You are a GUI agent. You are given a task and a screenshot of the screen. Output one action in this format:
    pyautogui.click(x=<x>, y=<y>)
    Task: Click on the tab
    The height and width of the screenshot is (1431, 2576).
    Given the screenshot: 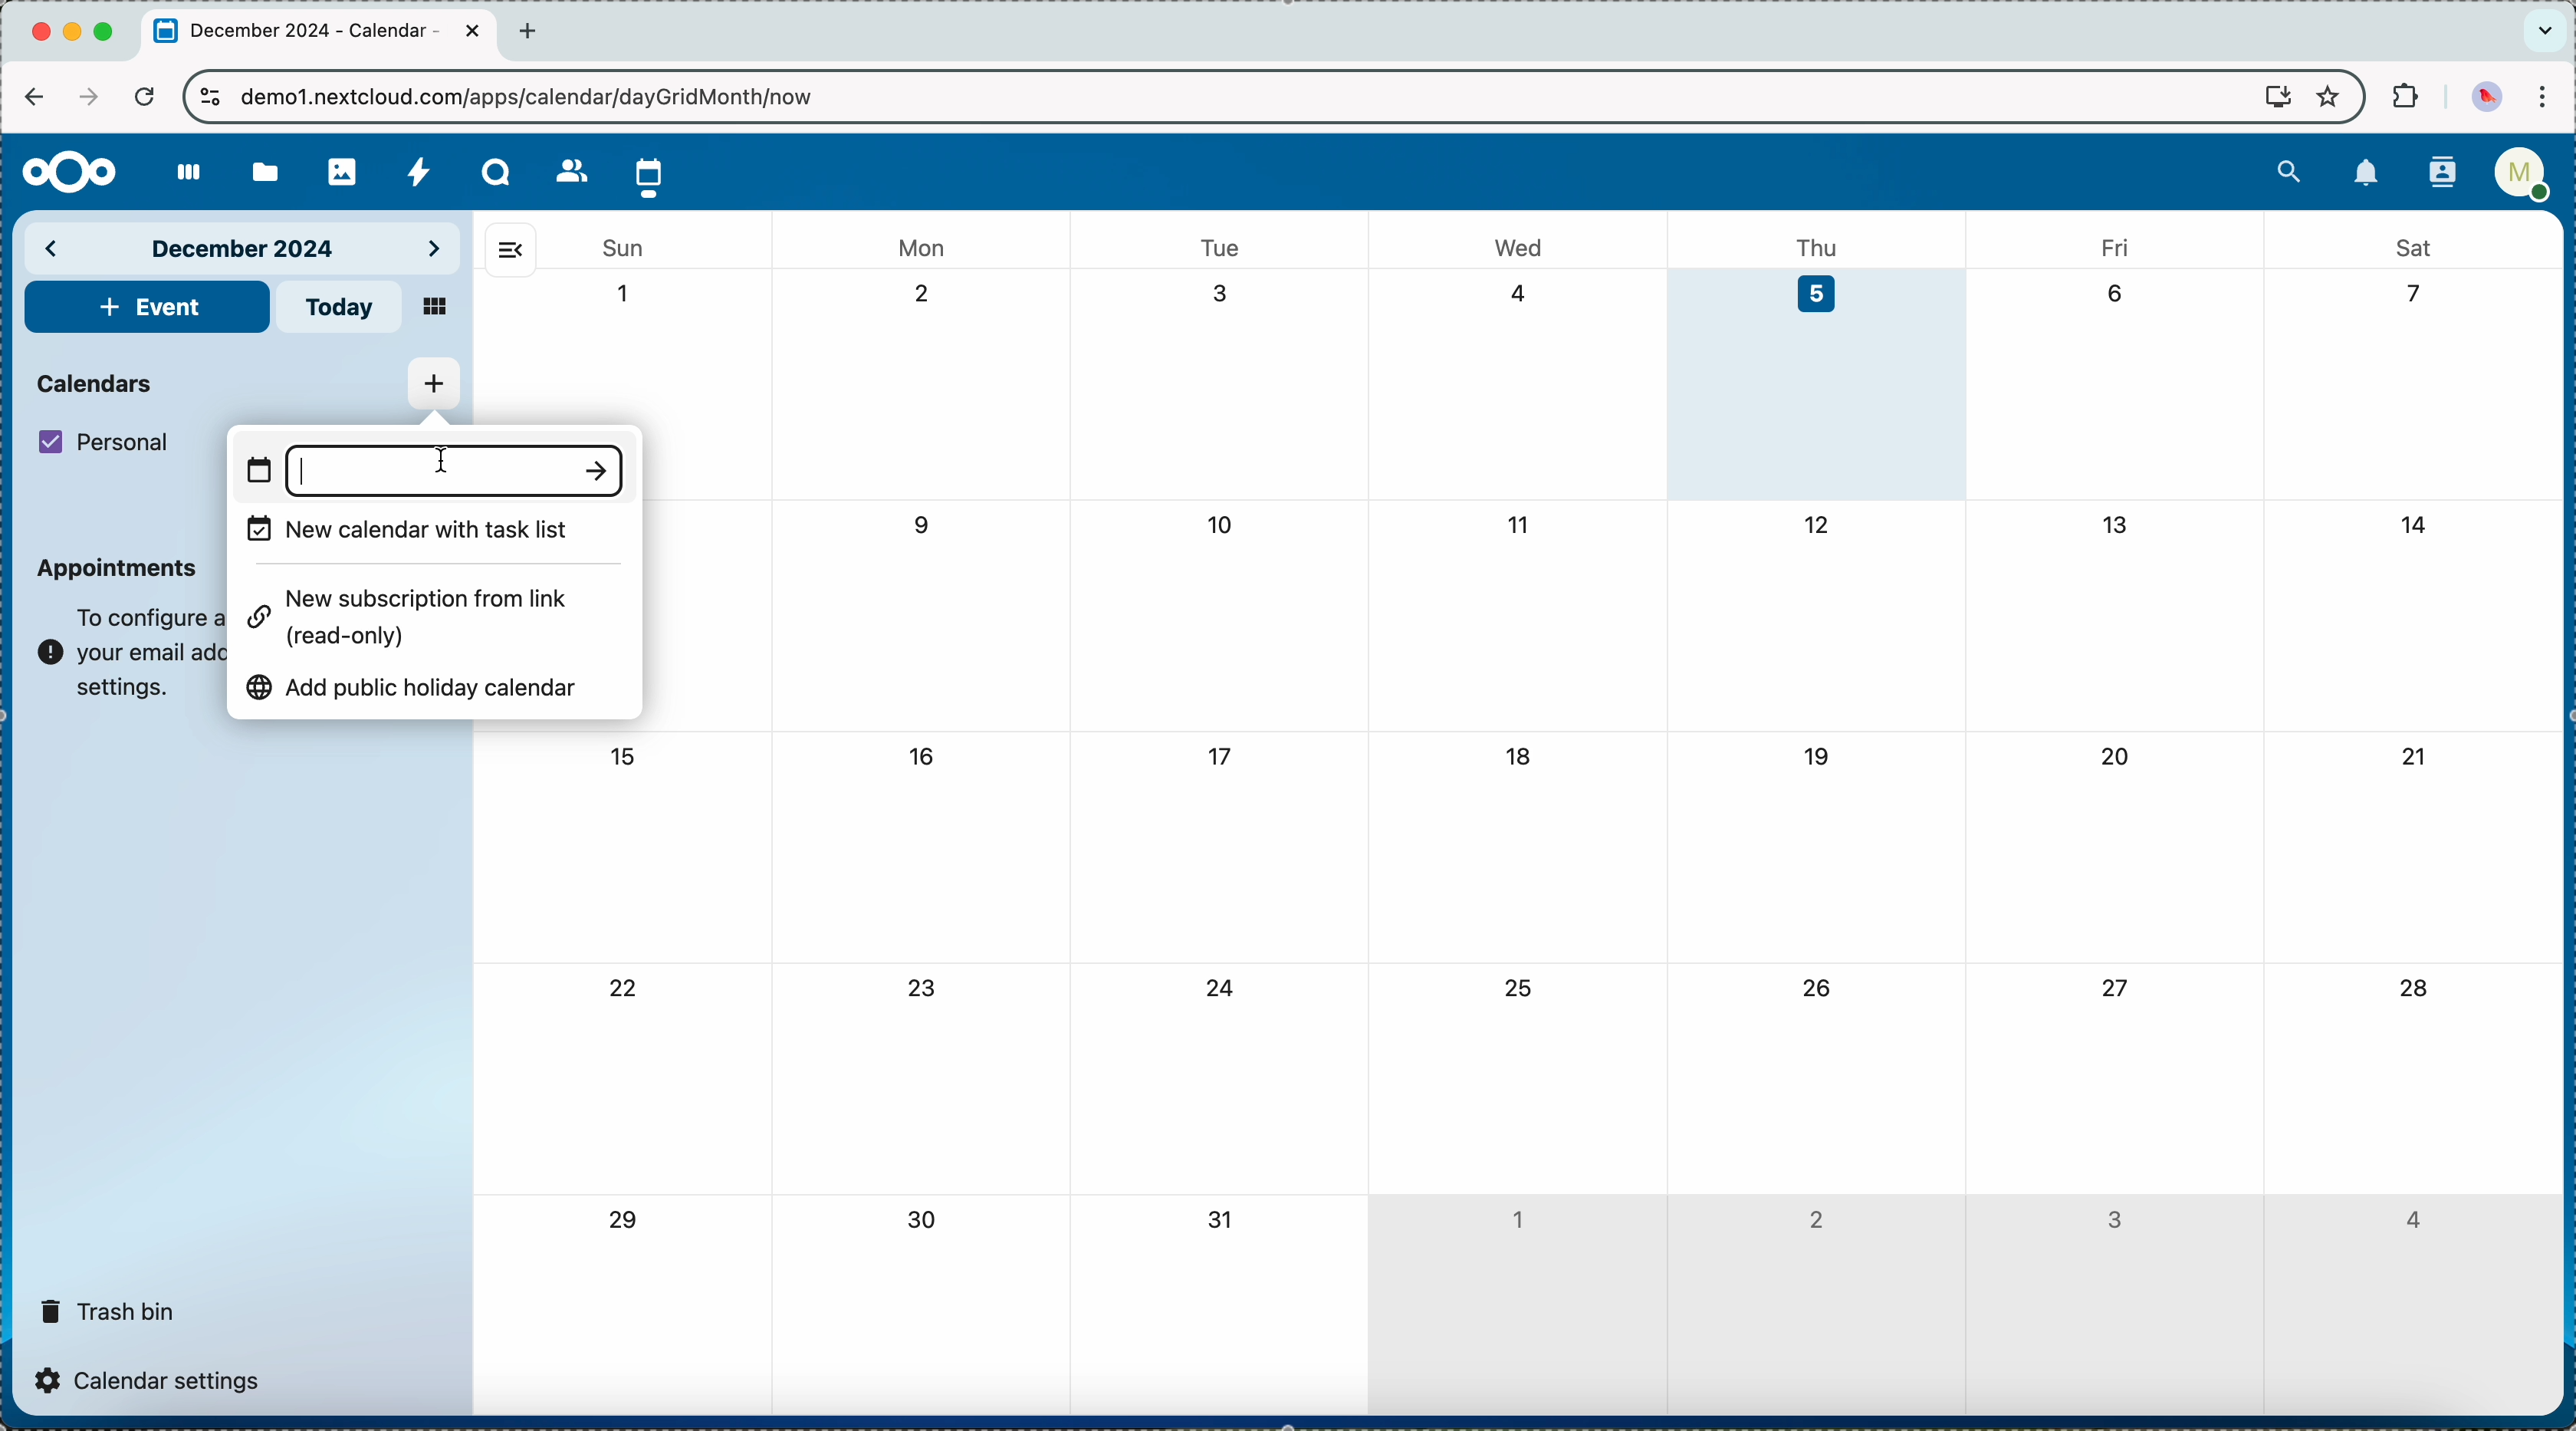 What is the action you would take?
    pyautogui.click(x=320, y=33)
    